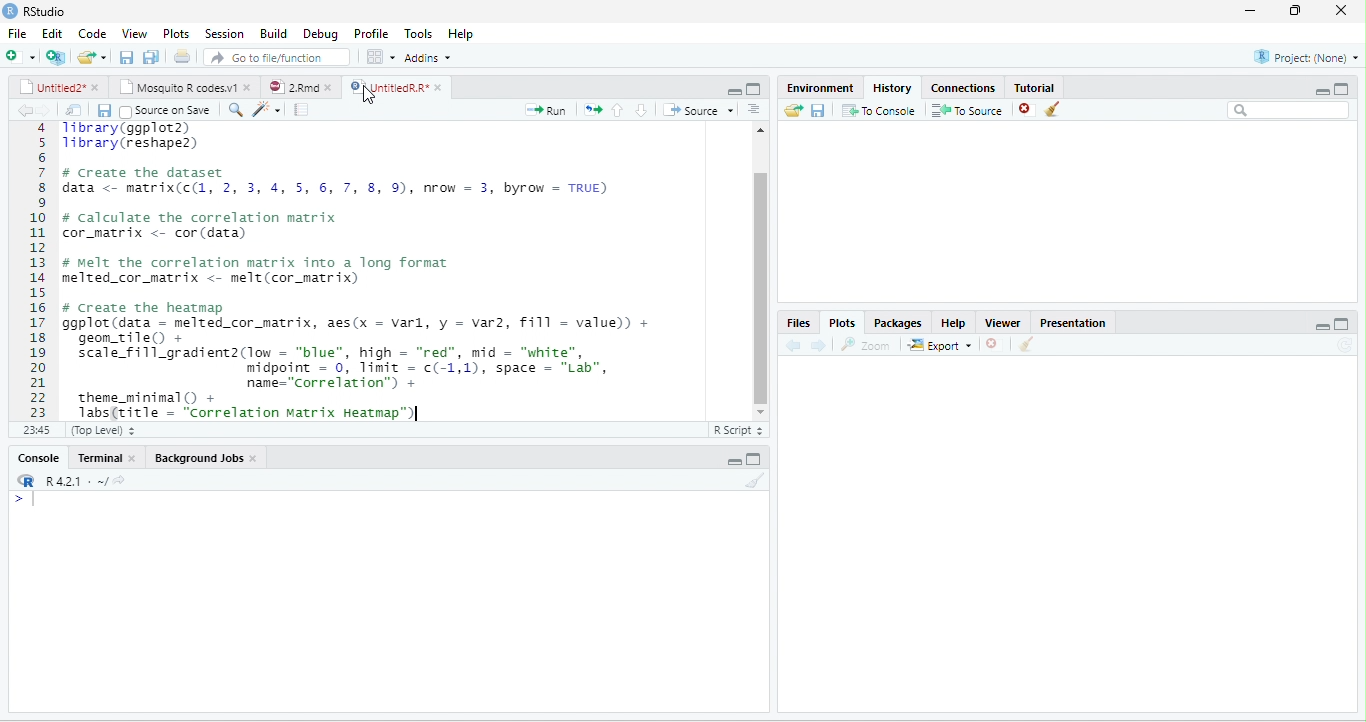 The width and height of the screenshot is (1366, 722). What do you see at coordinates (22, 111) in the screenshot?
I see `arrow` at bounding box center [22, 111].